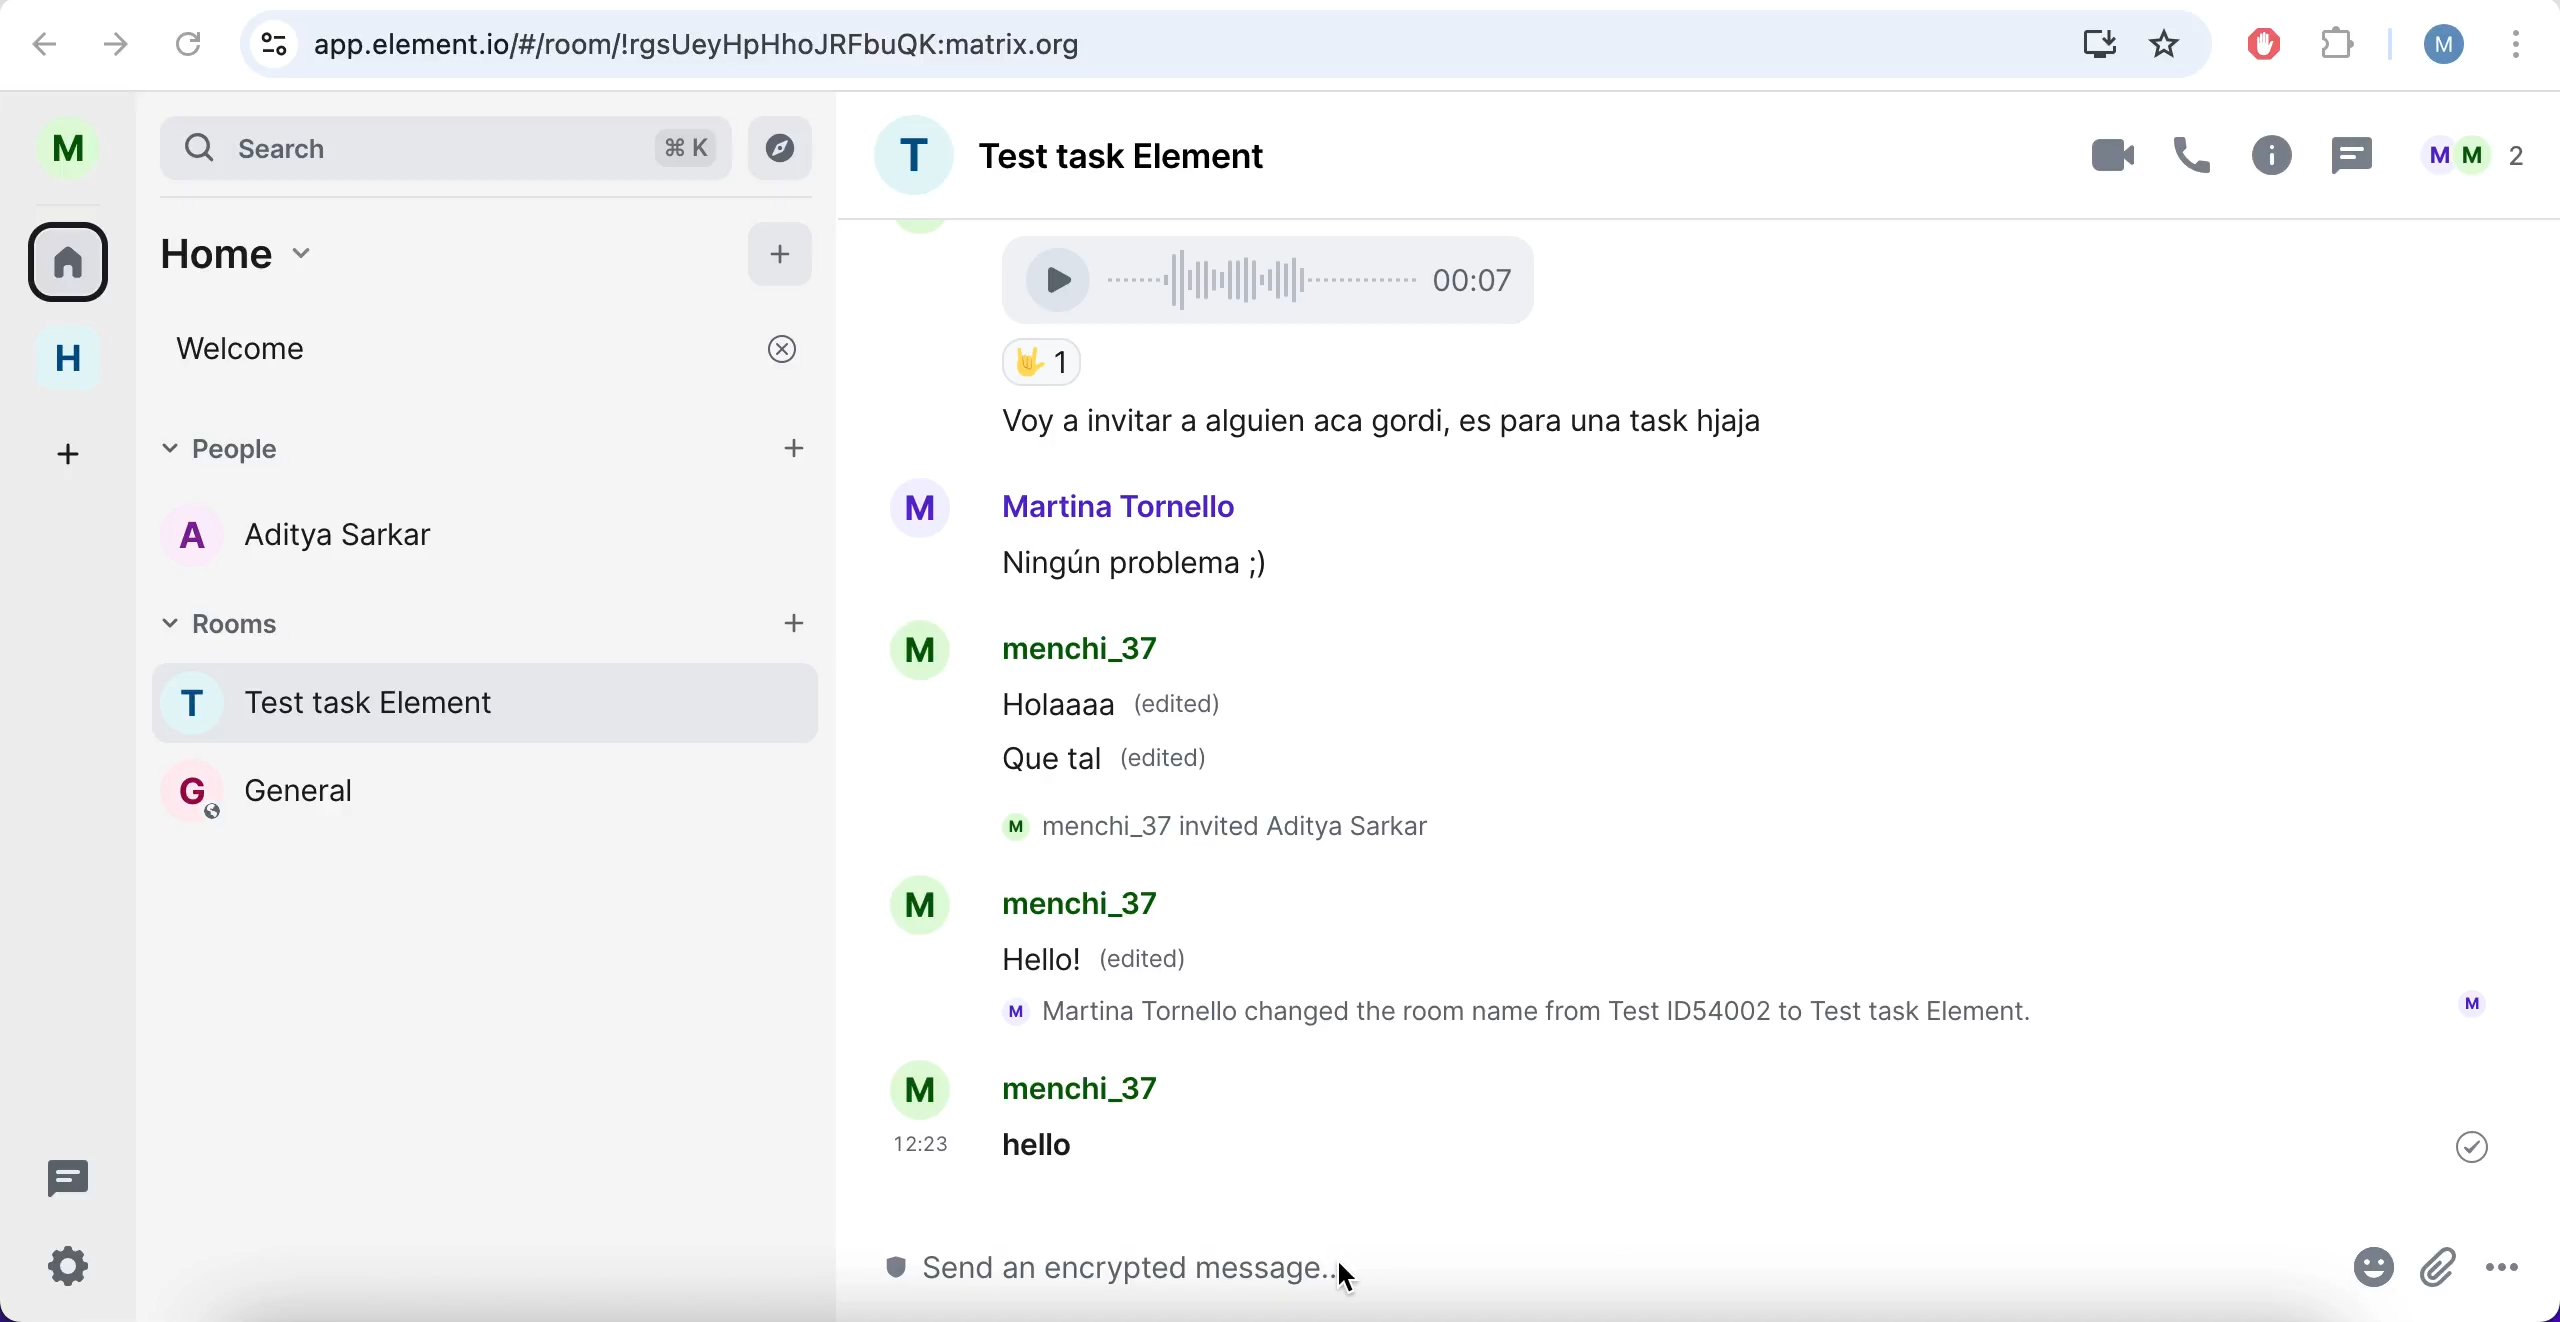  I want to click on Ningun problema ;,, so click(1124, 567).